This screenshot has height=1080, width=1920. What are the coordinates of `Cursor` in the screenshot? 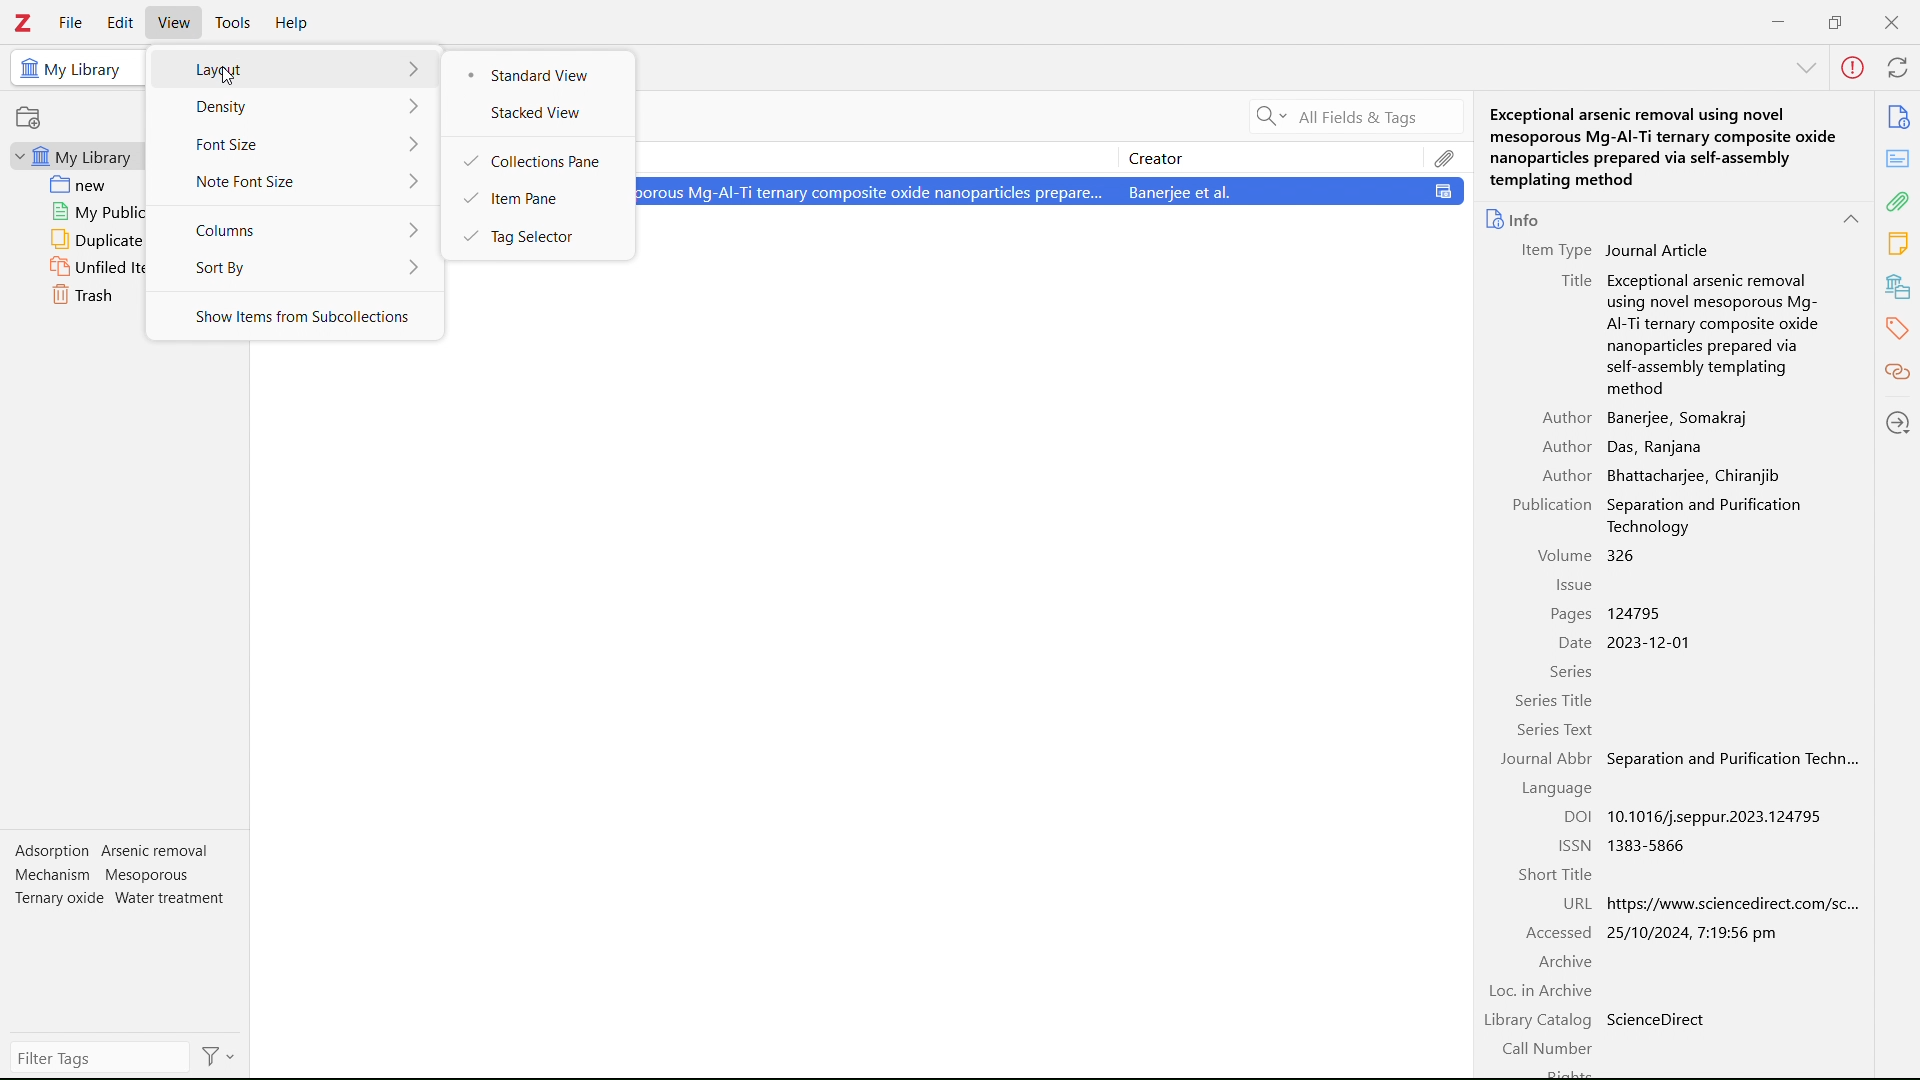 It's located at (229, 76).